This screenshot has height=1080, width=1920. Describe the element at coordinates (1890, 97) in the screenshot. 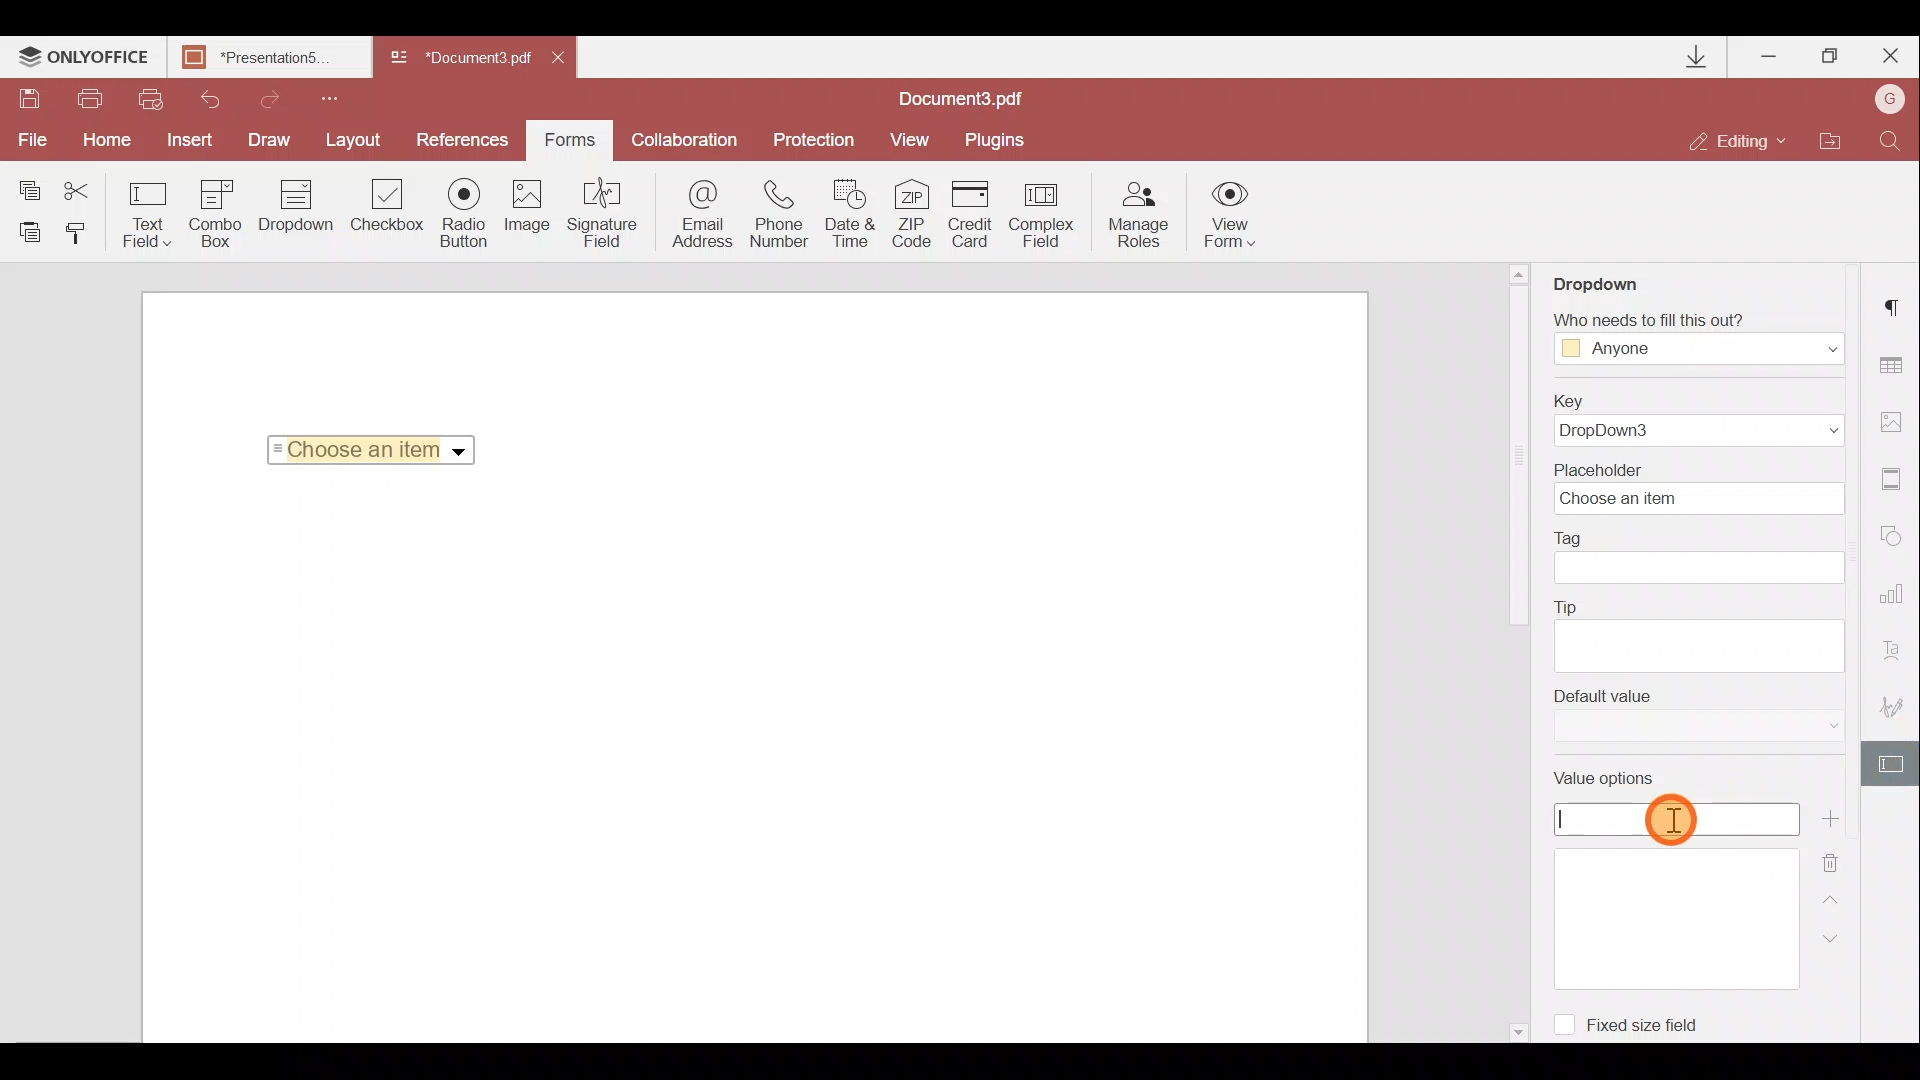

I see `Account name` at that location.